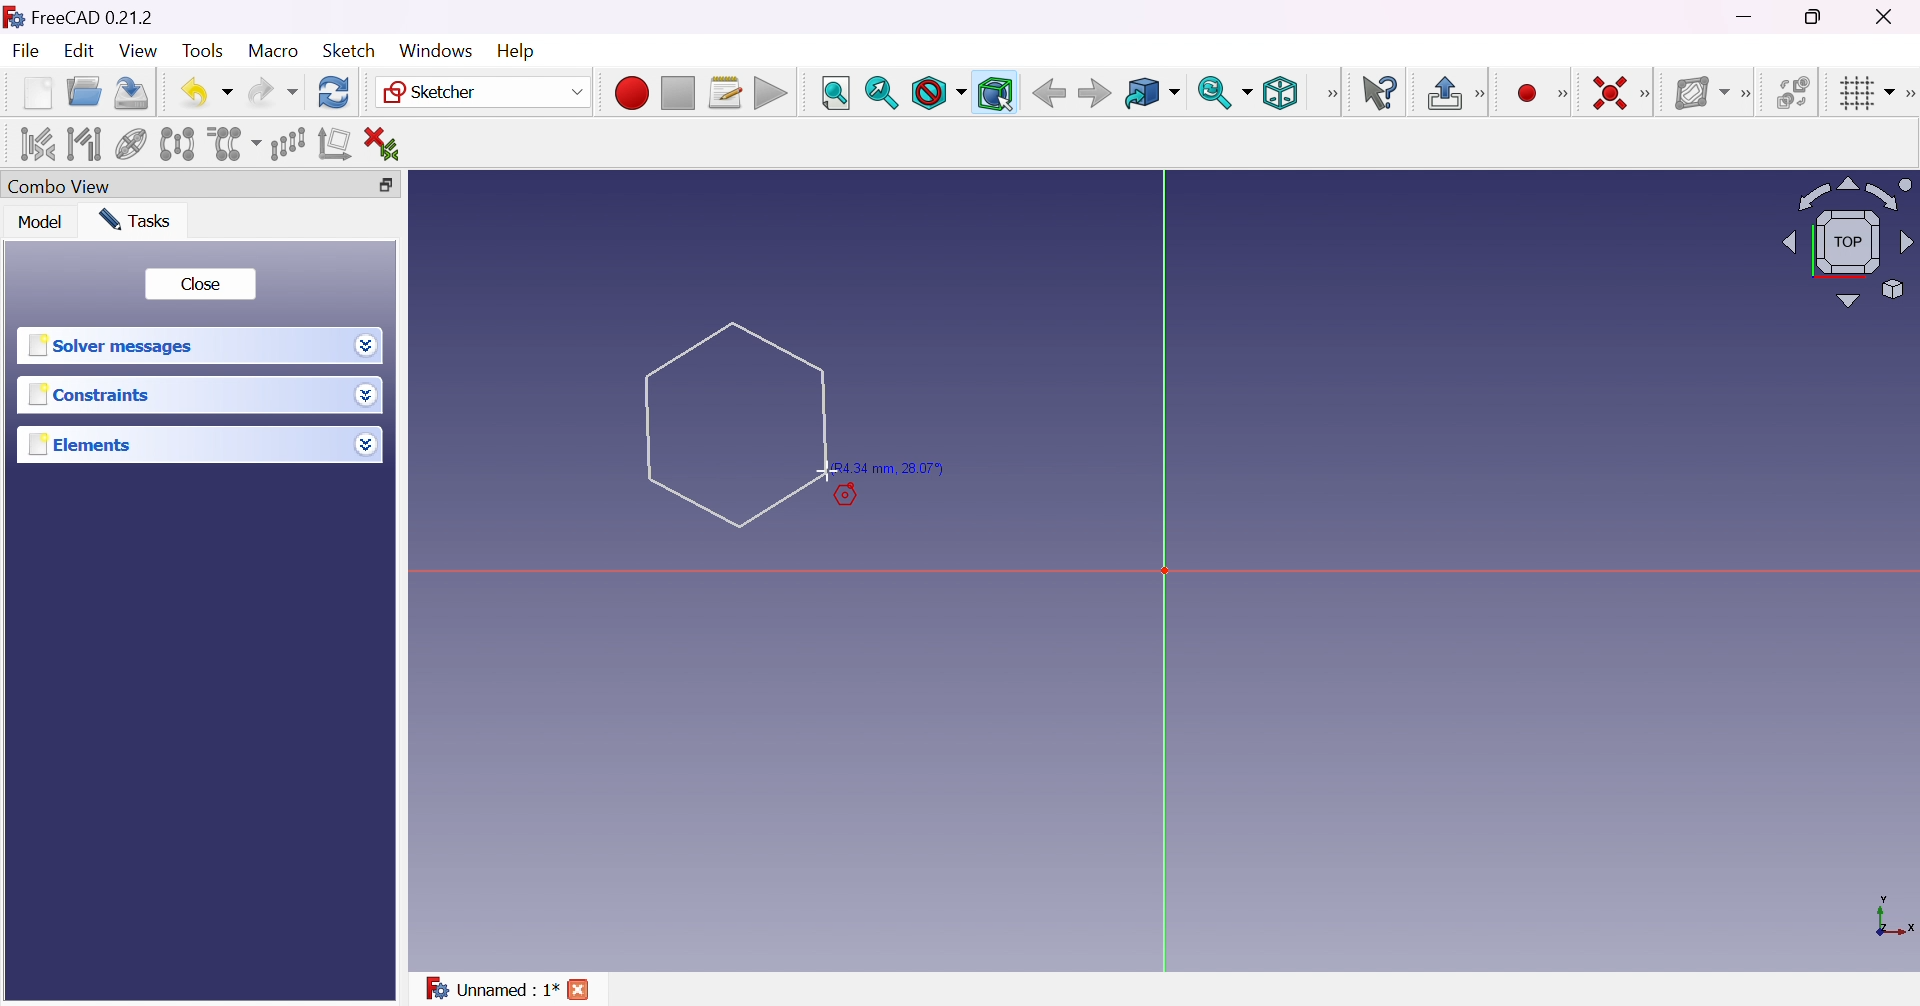  What do you see at coordinates (1747, 16) in the screenshot?
I see `Minimize` at bounding box center [1747, 16].